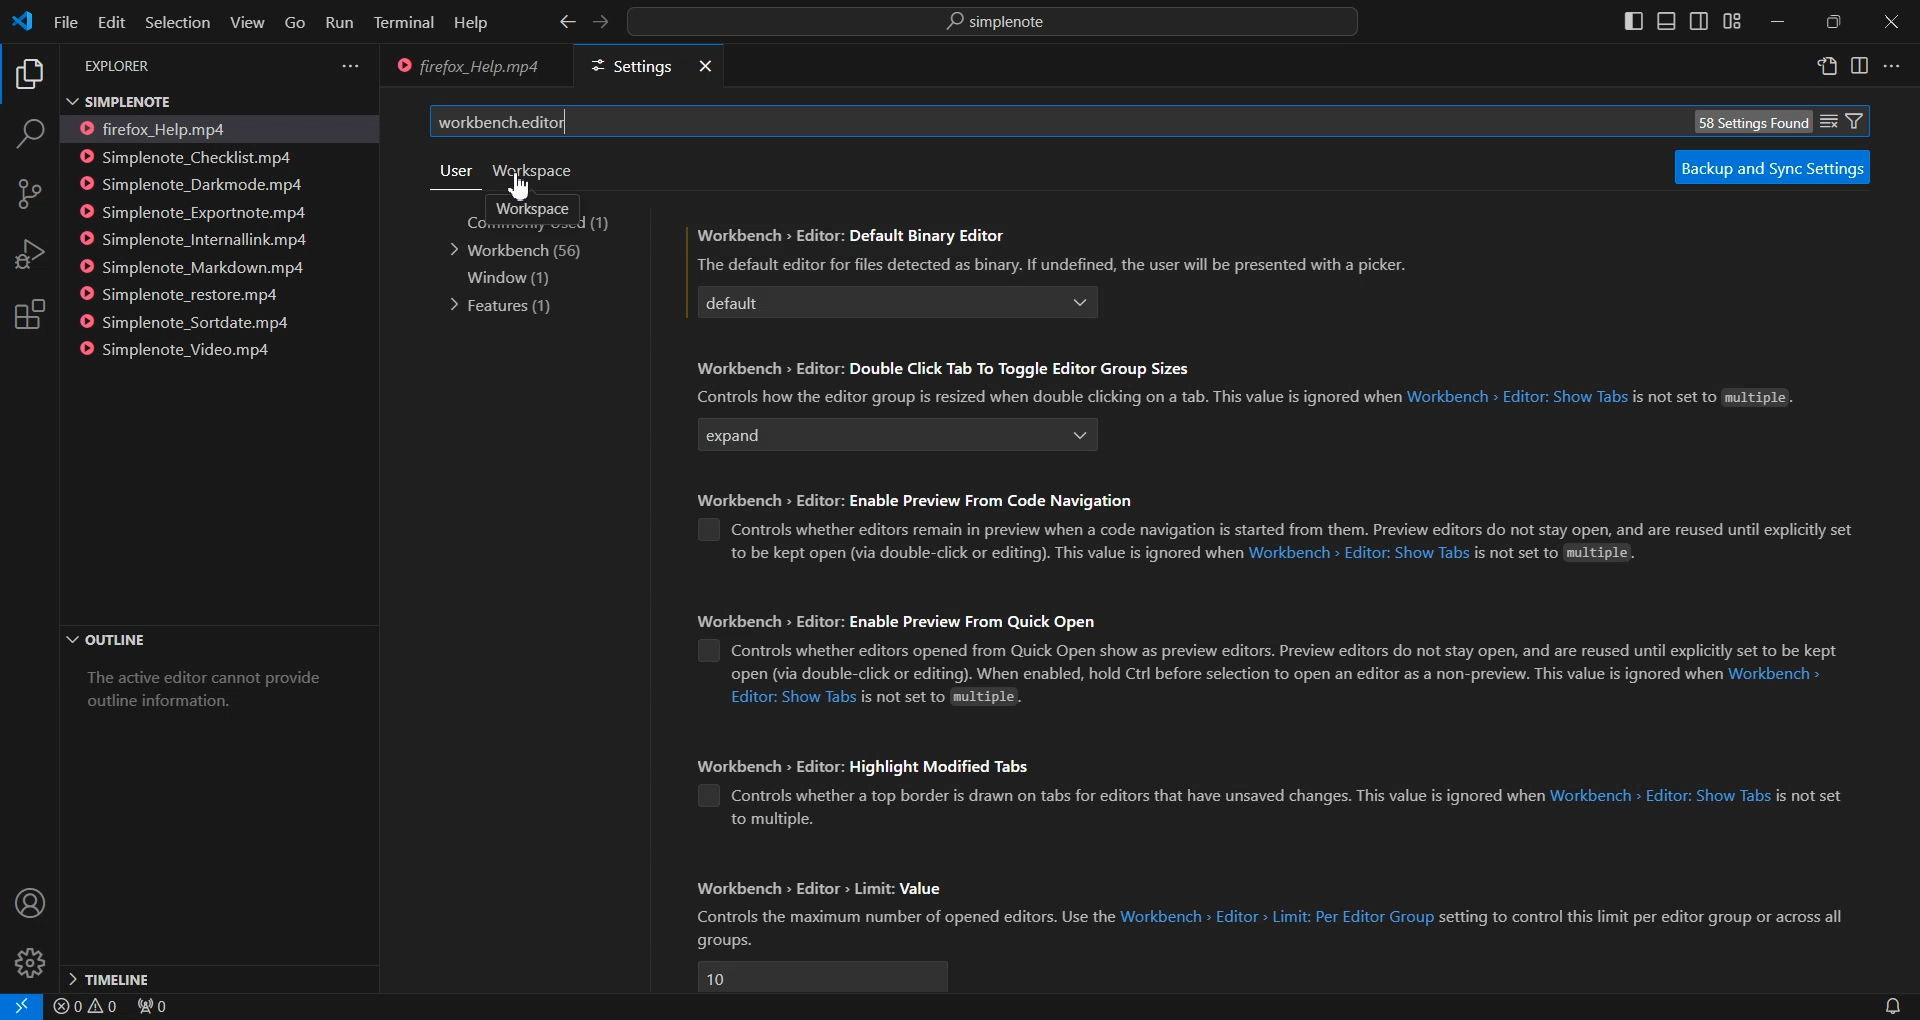 This screenshot has width=1920, height=1020. I want to click on hyperlink file address, so click(1659, 796).